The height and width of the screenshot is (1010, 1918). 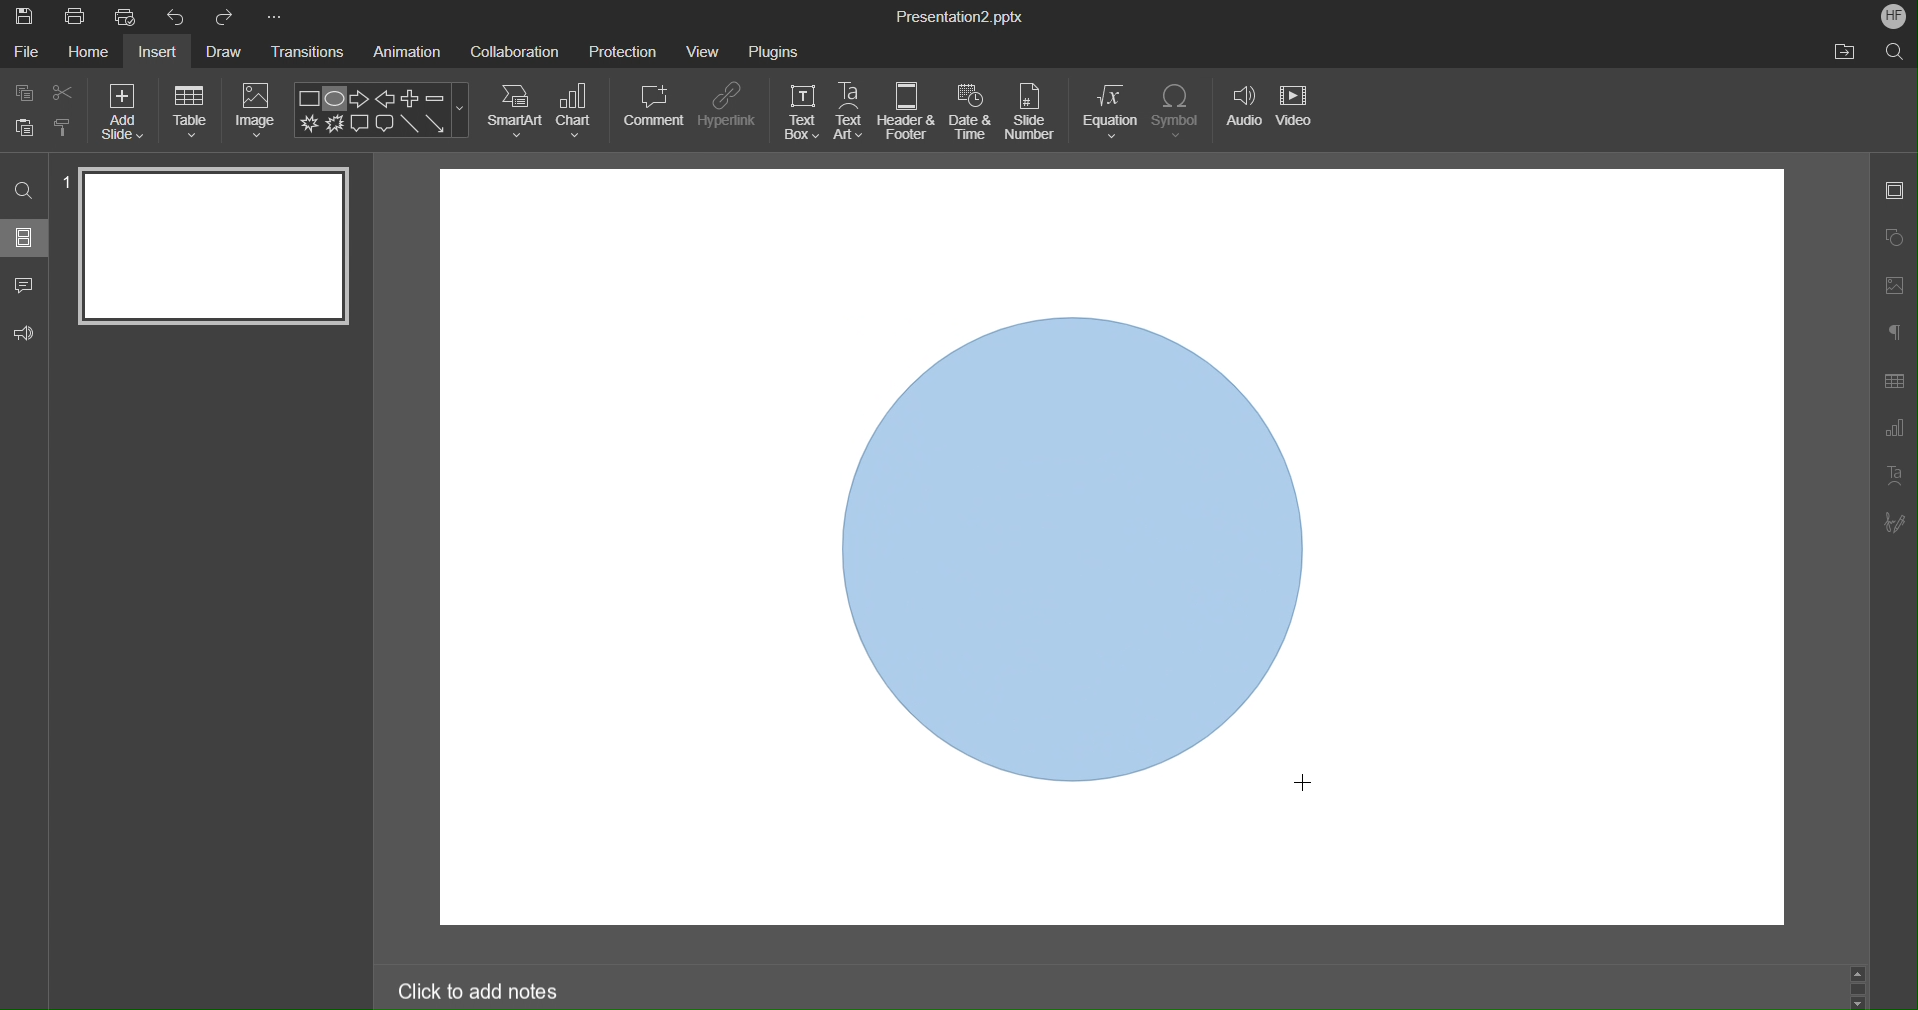 What do you see at coordinates (257, 111) in the screenshot?
I see `Image` at bounding box center [257, 111].